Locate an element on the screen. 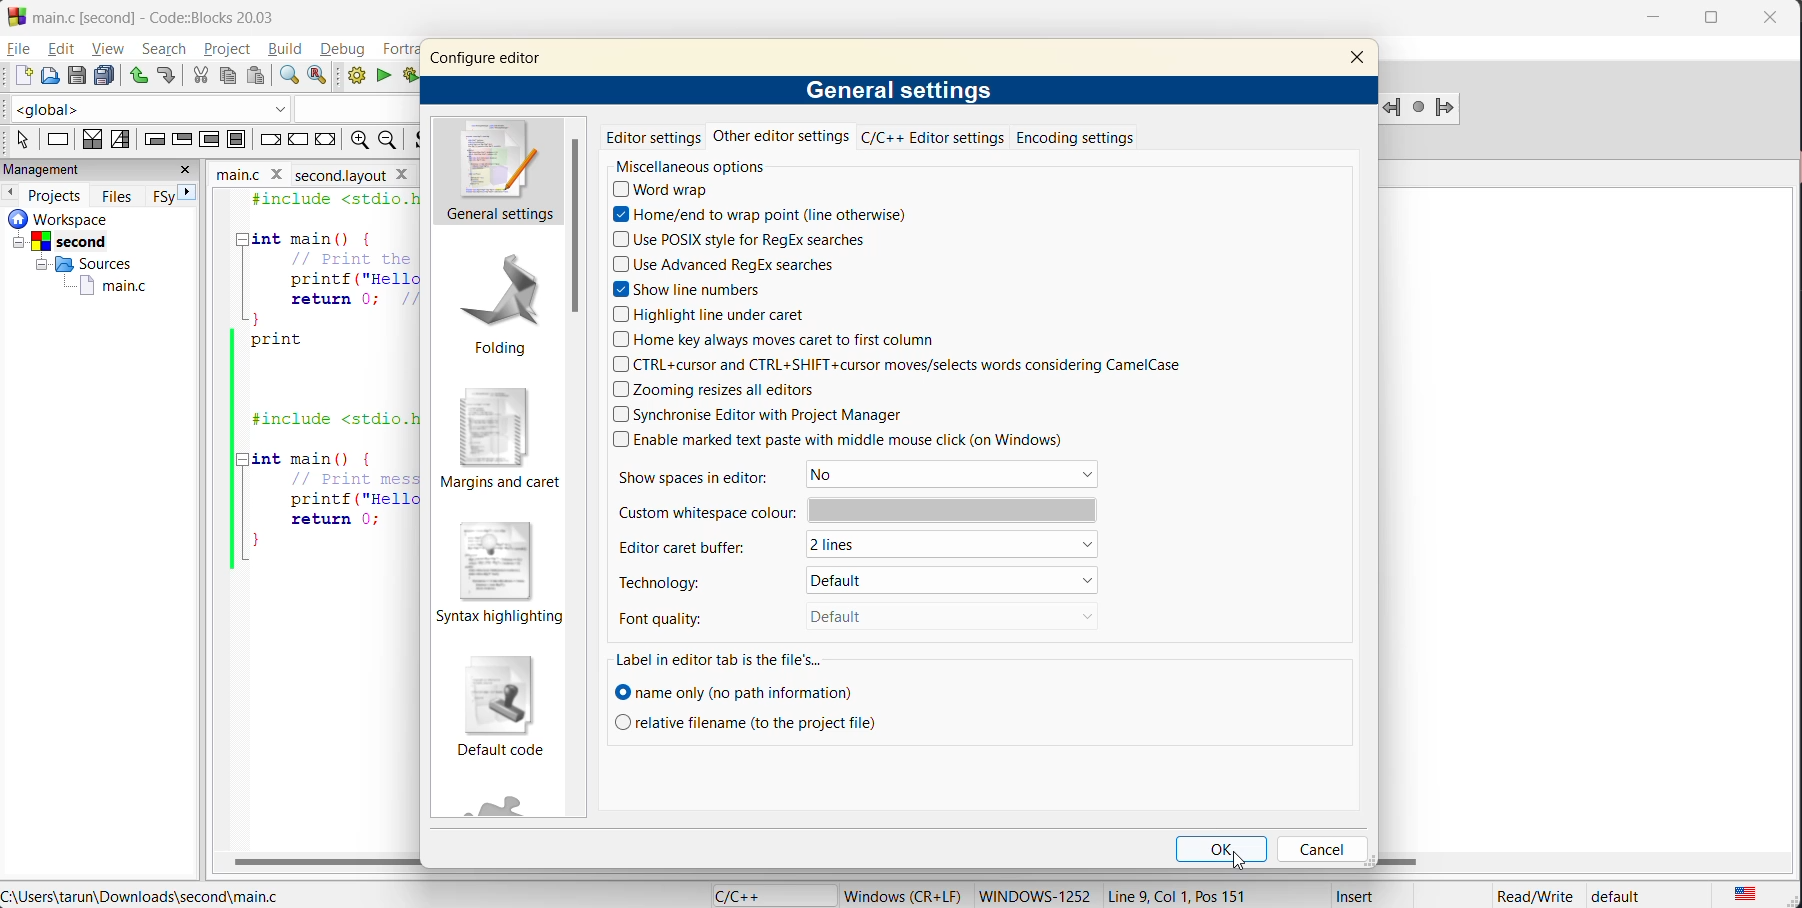  label in editor tab is the file's is located at coordinates (727, 660).